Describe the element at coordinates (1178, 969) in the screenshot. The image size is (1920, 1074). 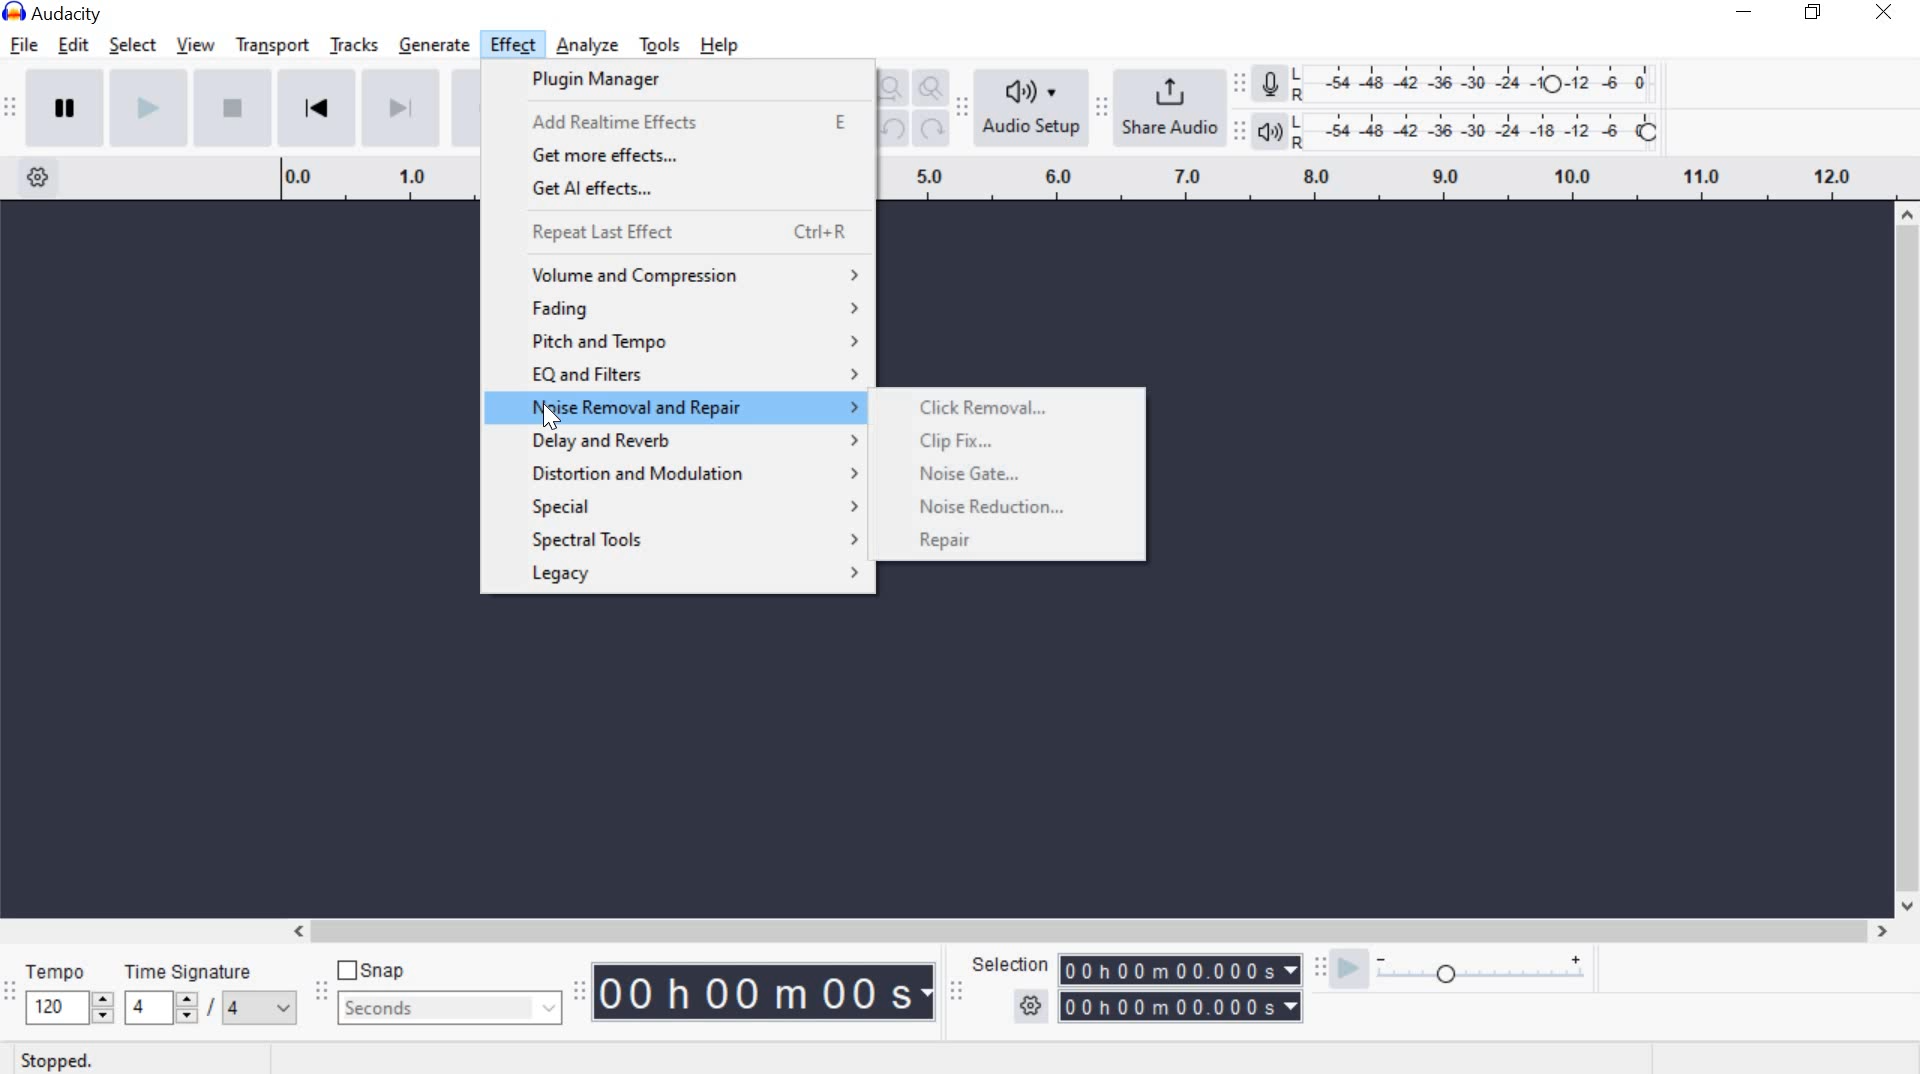
I see `selection time` at that location.